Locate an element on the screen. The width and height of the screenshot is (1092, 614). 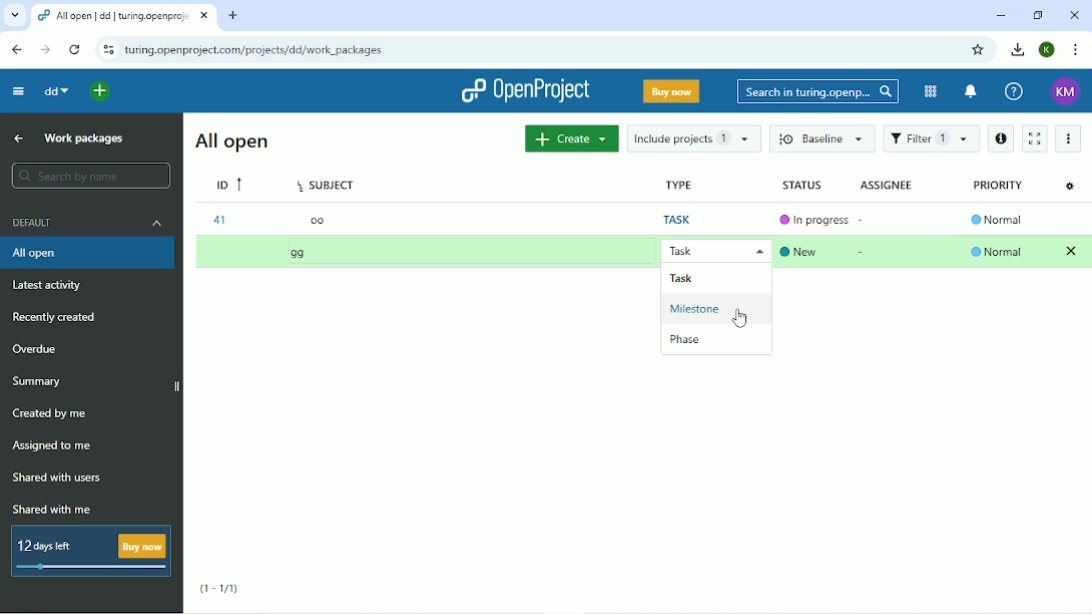
Filter 1 is located at coordinates (931, 139).